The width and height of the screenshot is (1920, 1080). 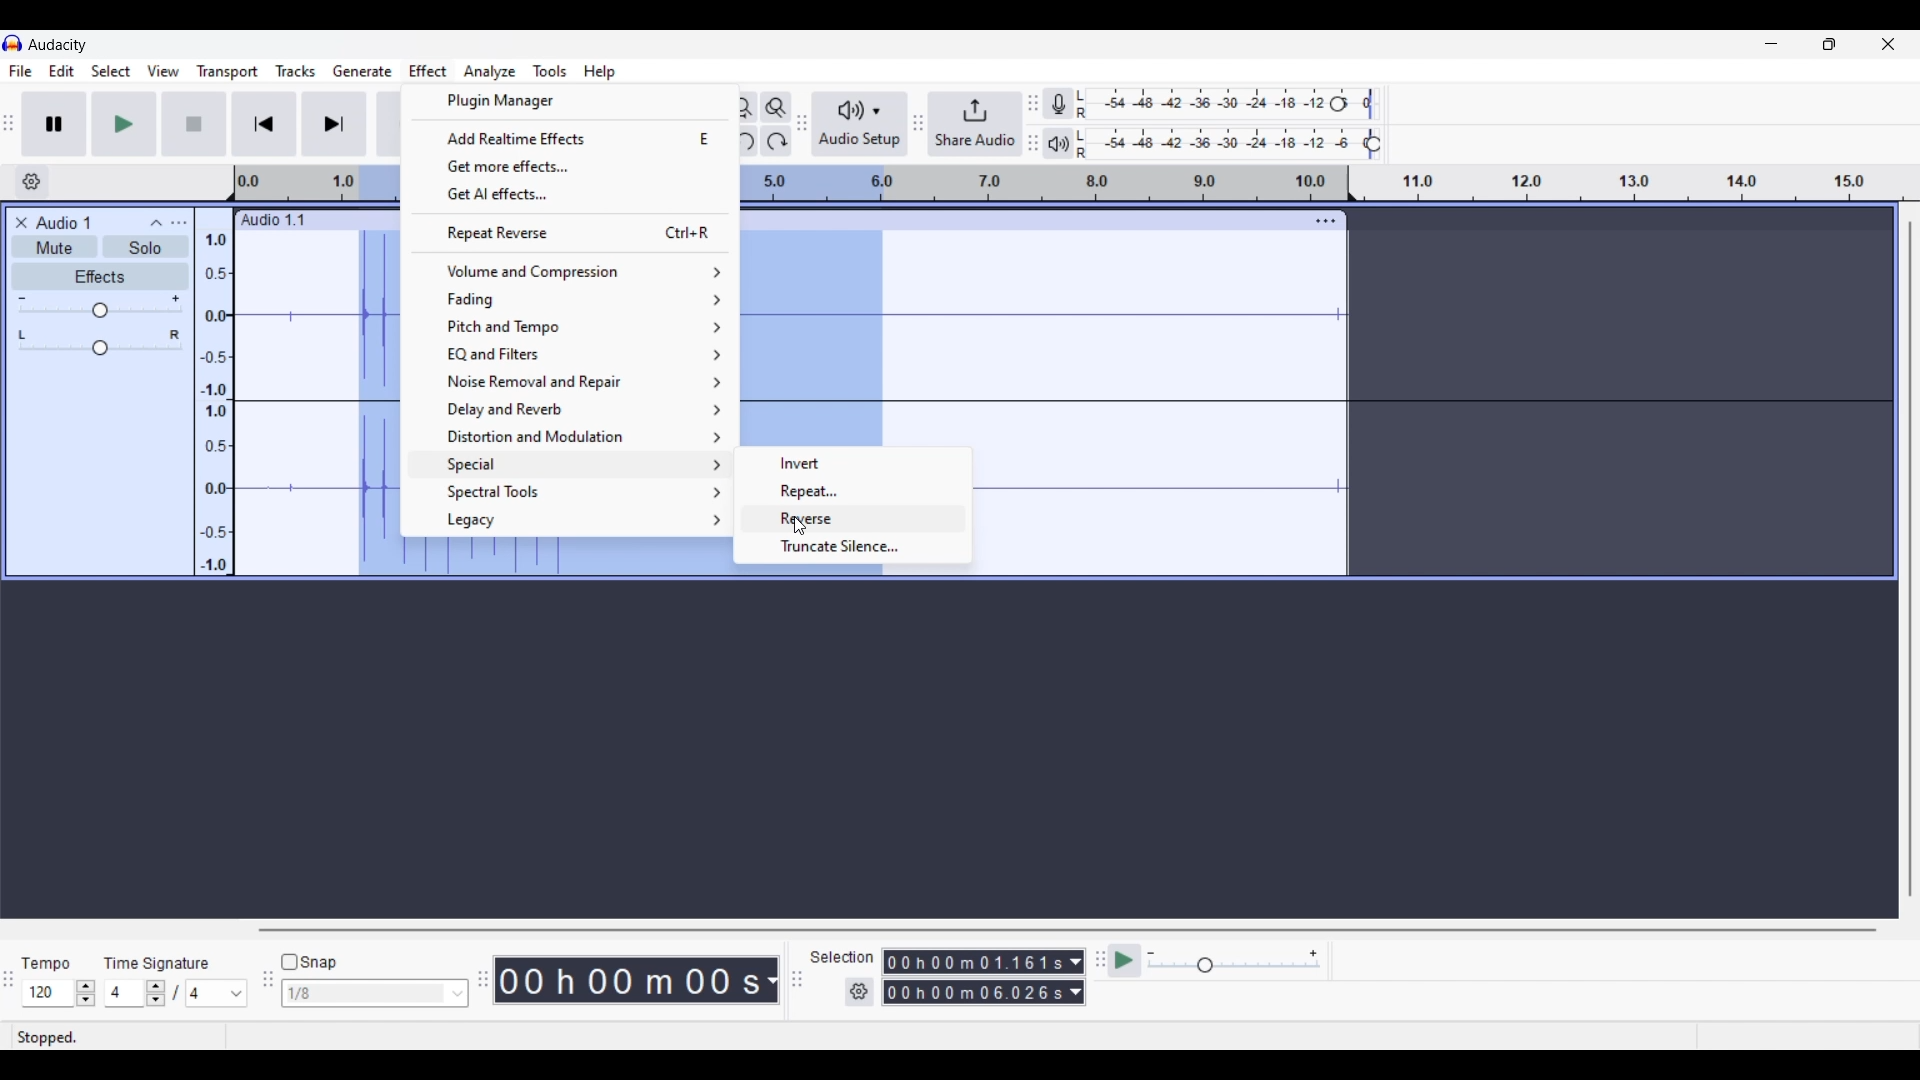 I want to click on Generate menu, so click(x=362, y=72).